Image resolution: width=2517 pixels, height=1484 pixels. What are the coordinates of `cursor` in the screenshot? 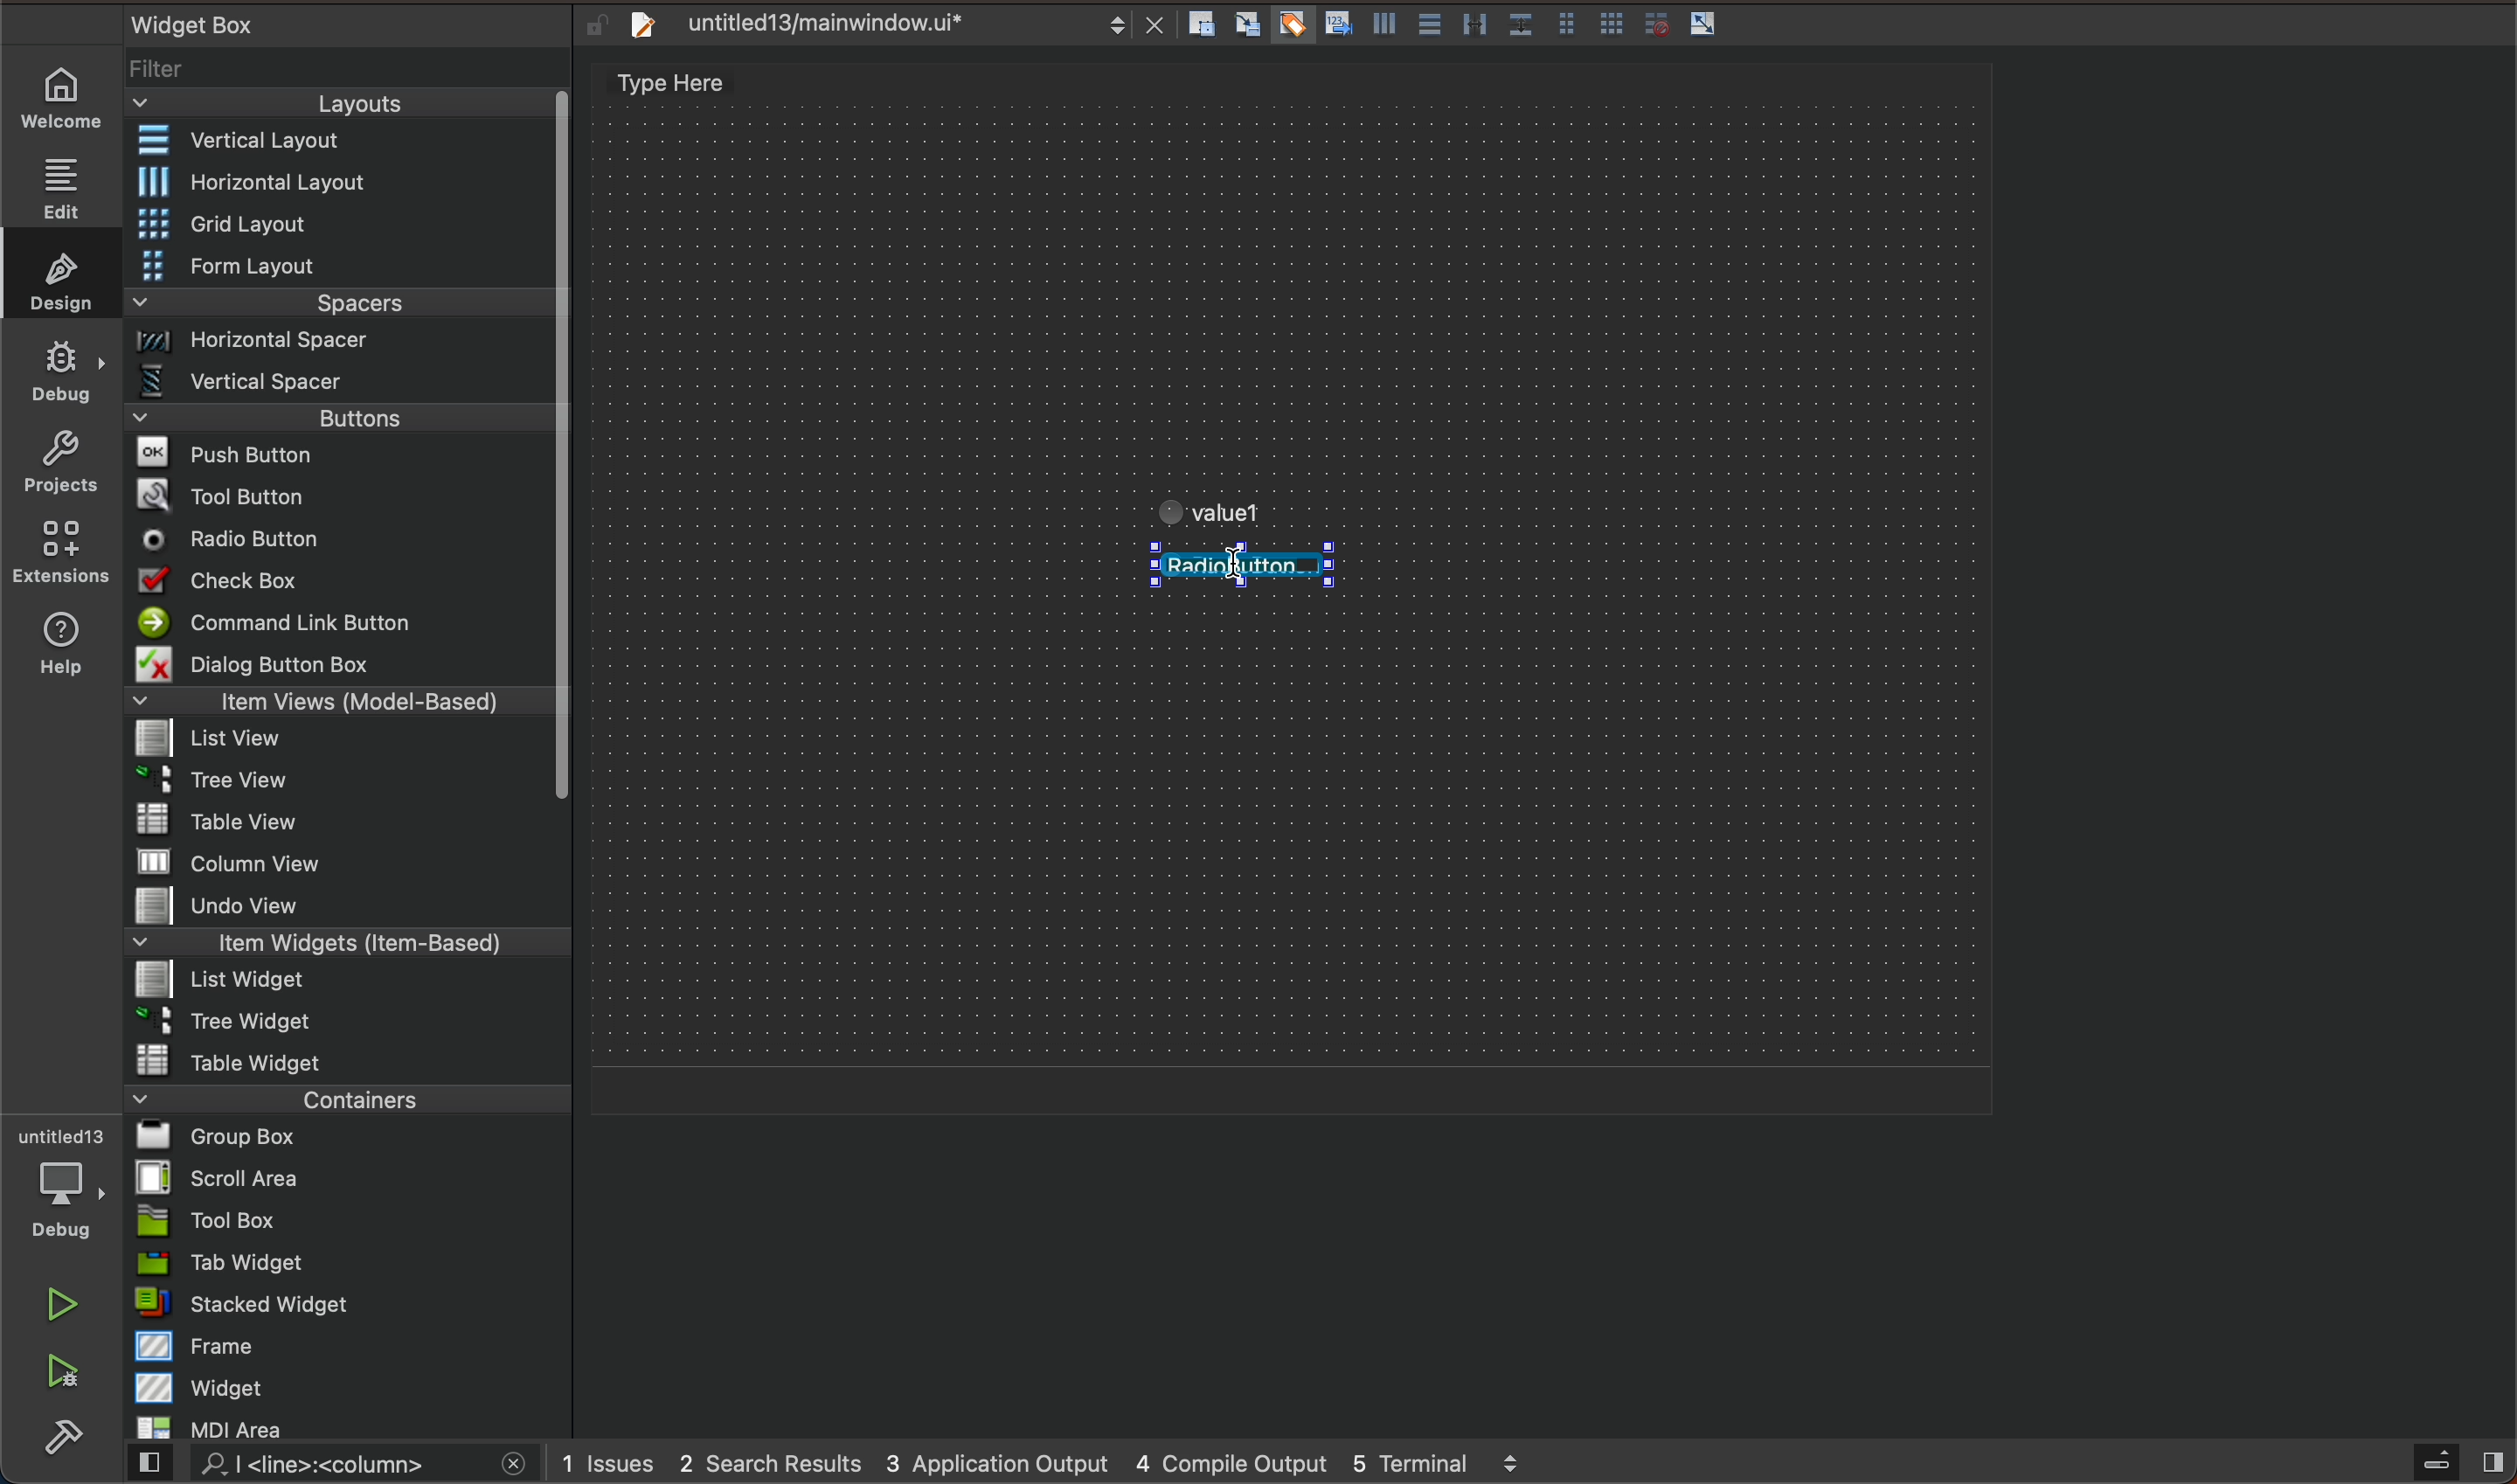 It's located at (1231, 571).